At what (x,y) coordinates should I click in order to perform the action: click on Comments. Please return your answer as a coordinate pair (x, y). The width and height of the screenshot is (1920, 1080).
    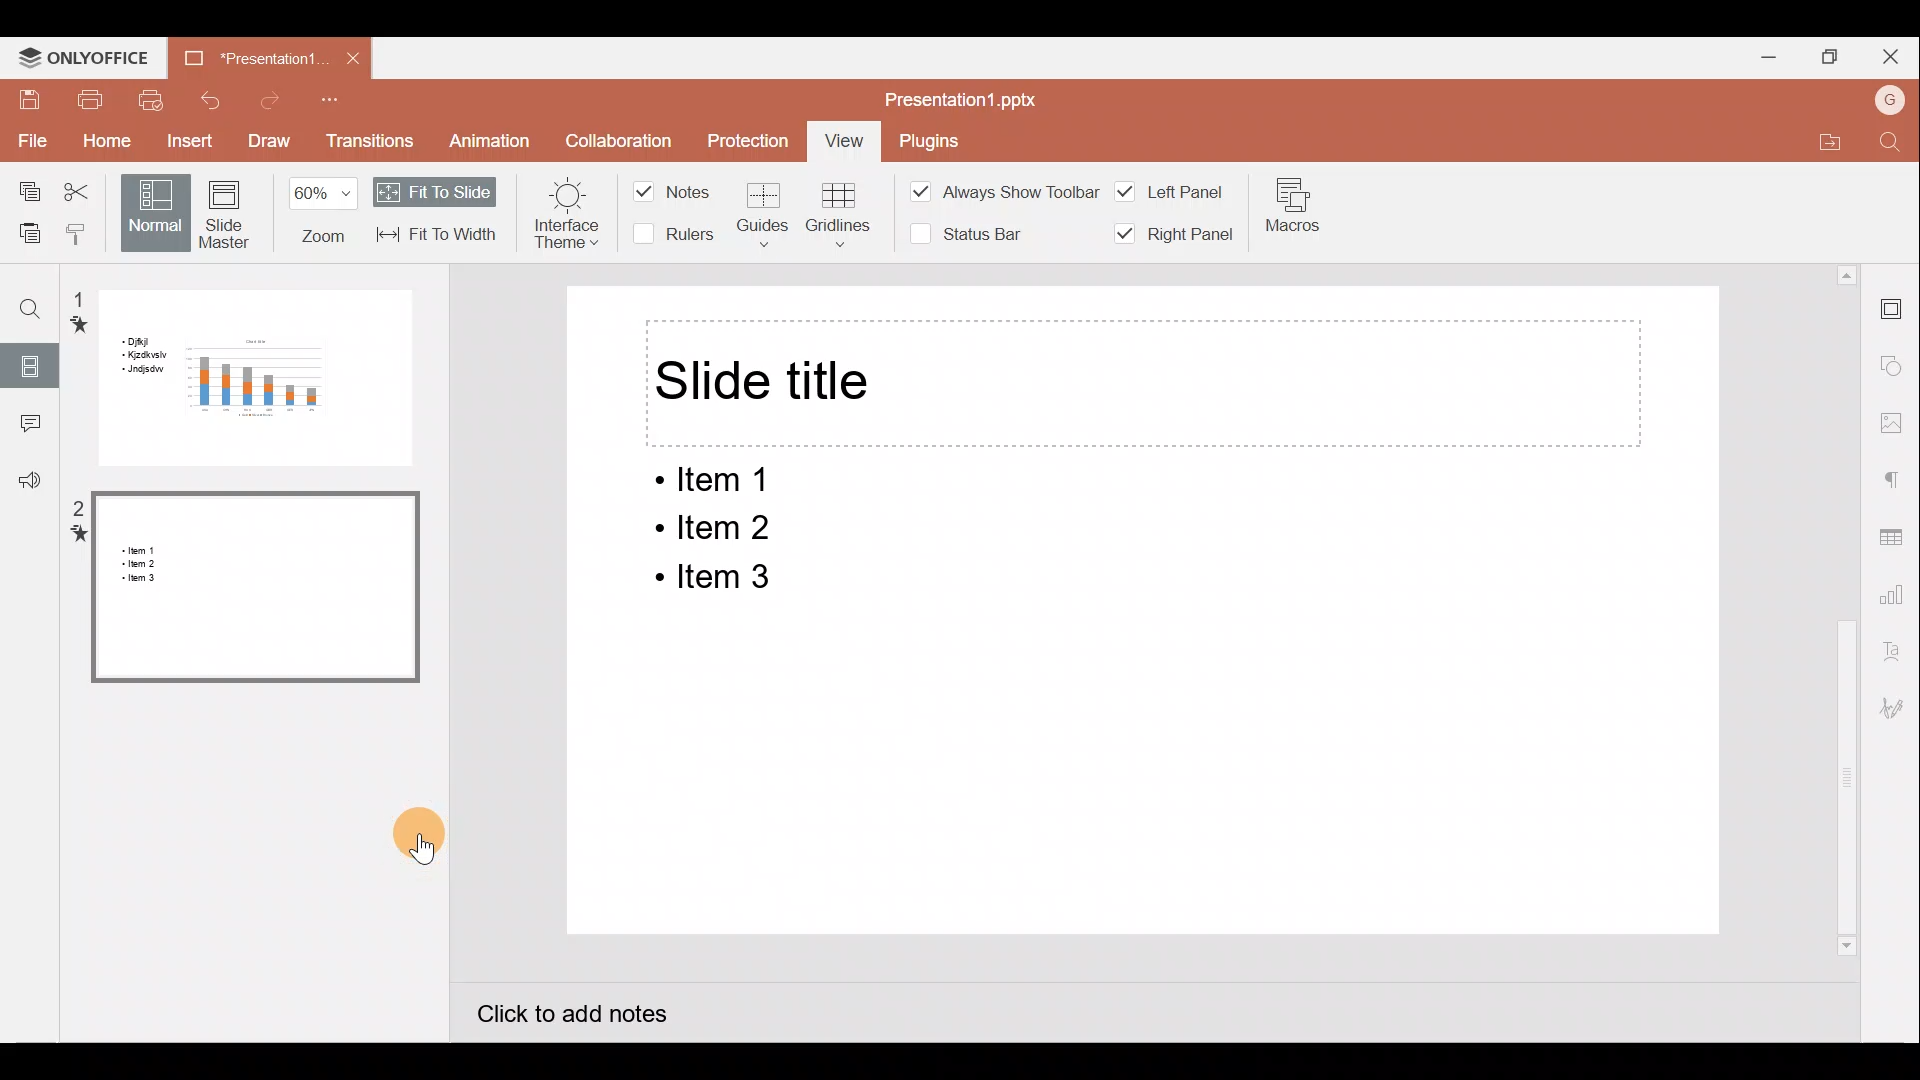
    Looking at the image, I should click on (28, 430).